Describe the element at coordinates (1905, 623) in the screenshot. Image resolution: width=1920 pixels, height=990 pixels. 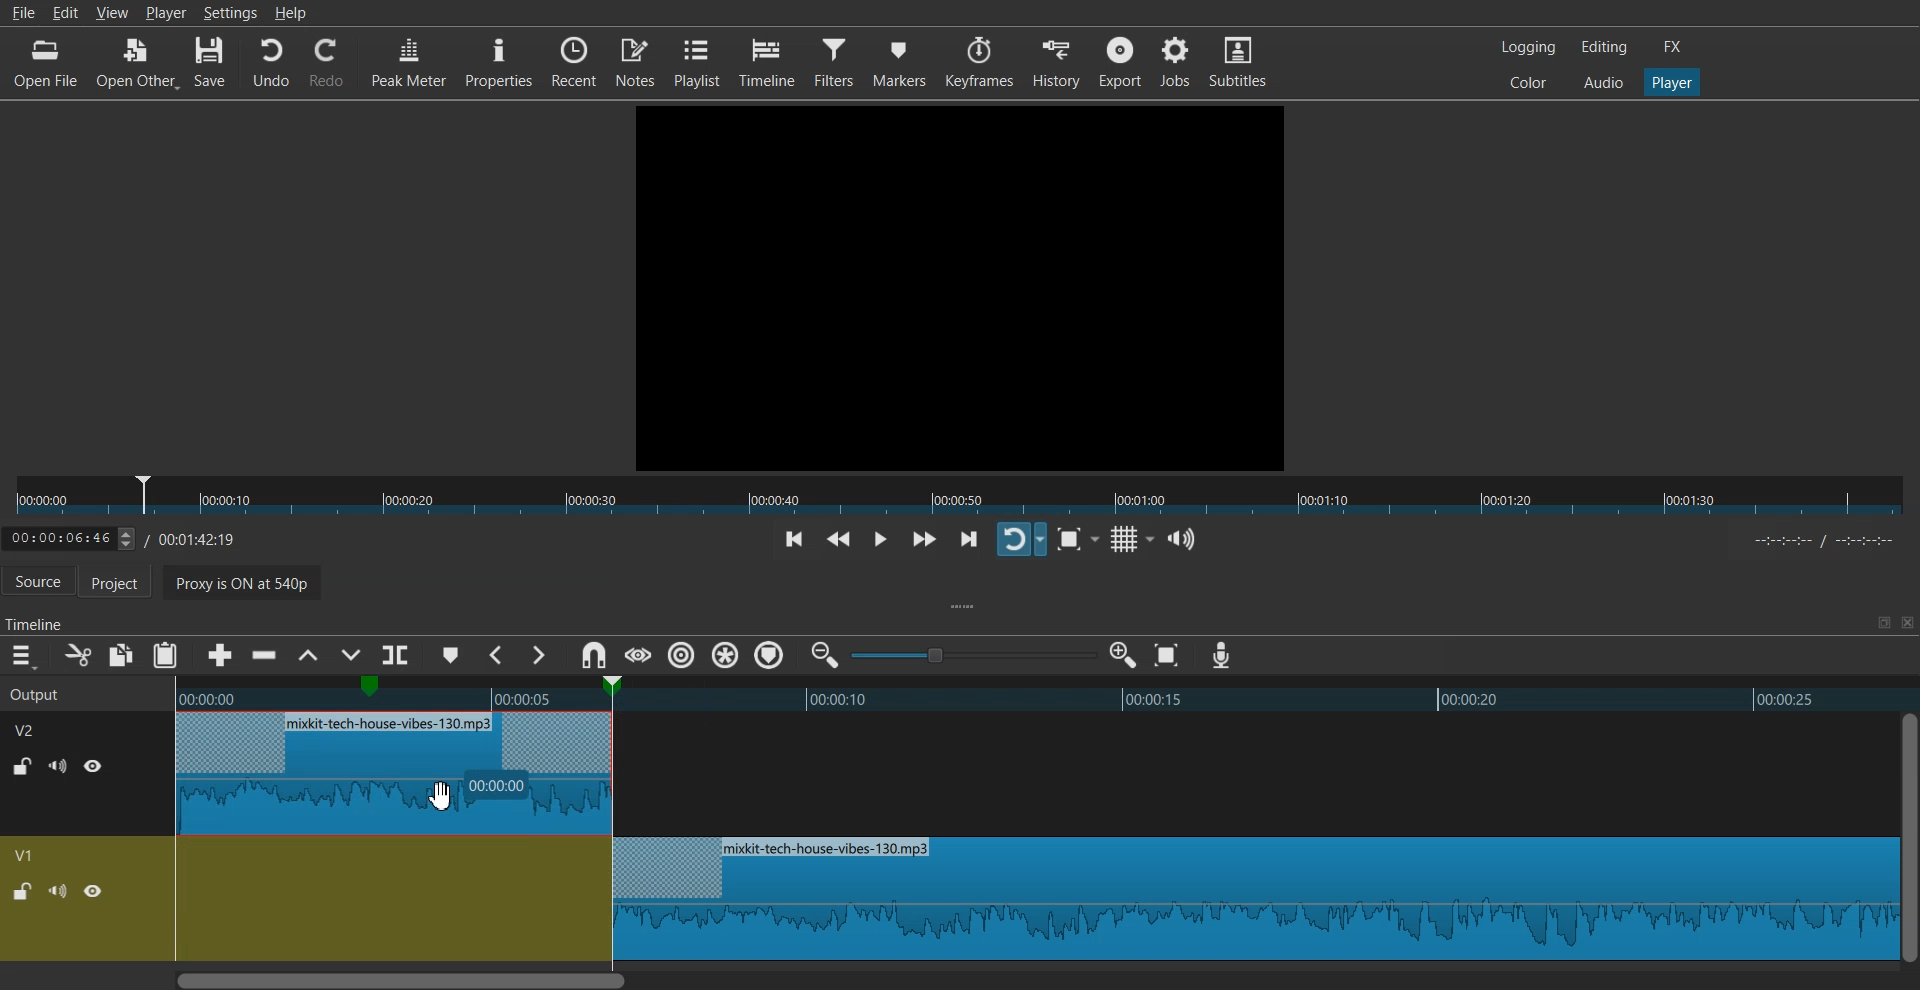
I see `Close` at that location.